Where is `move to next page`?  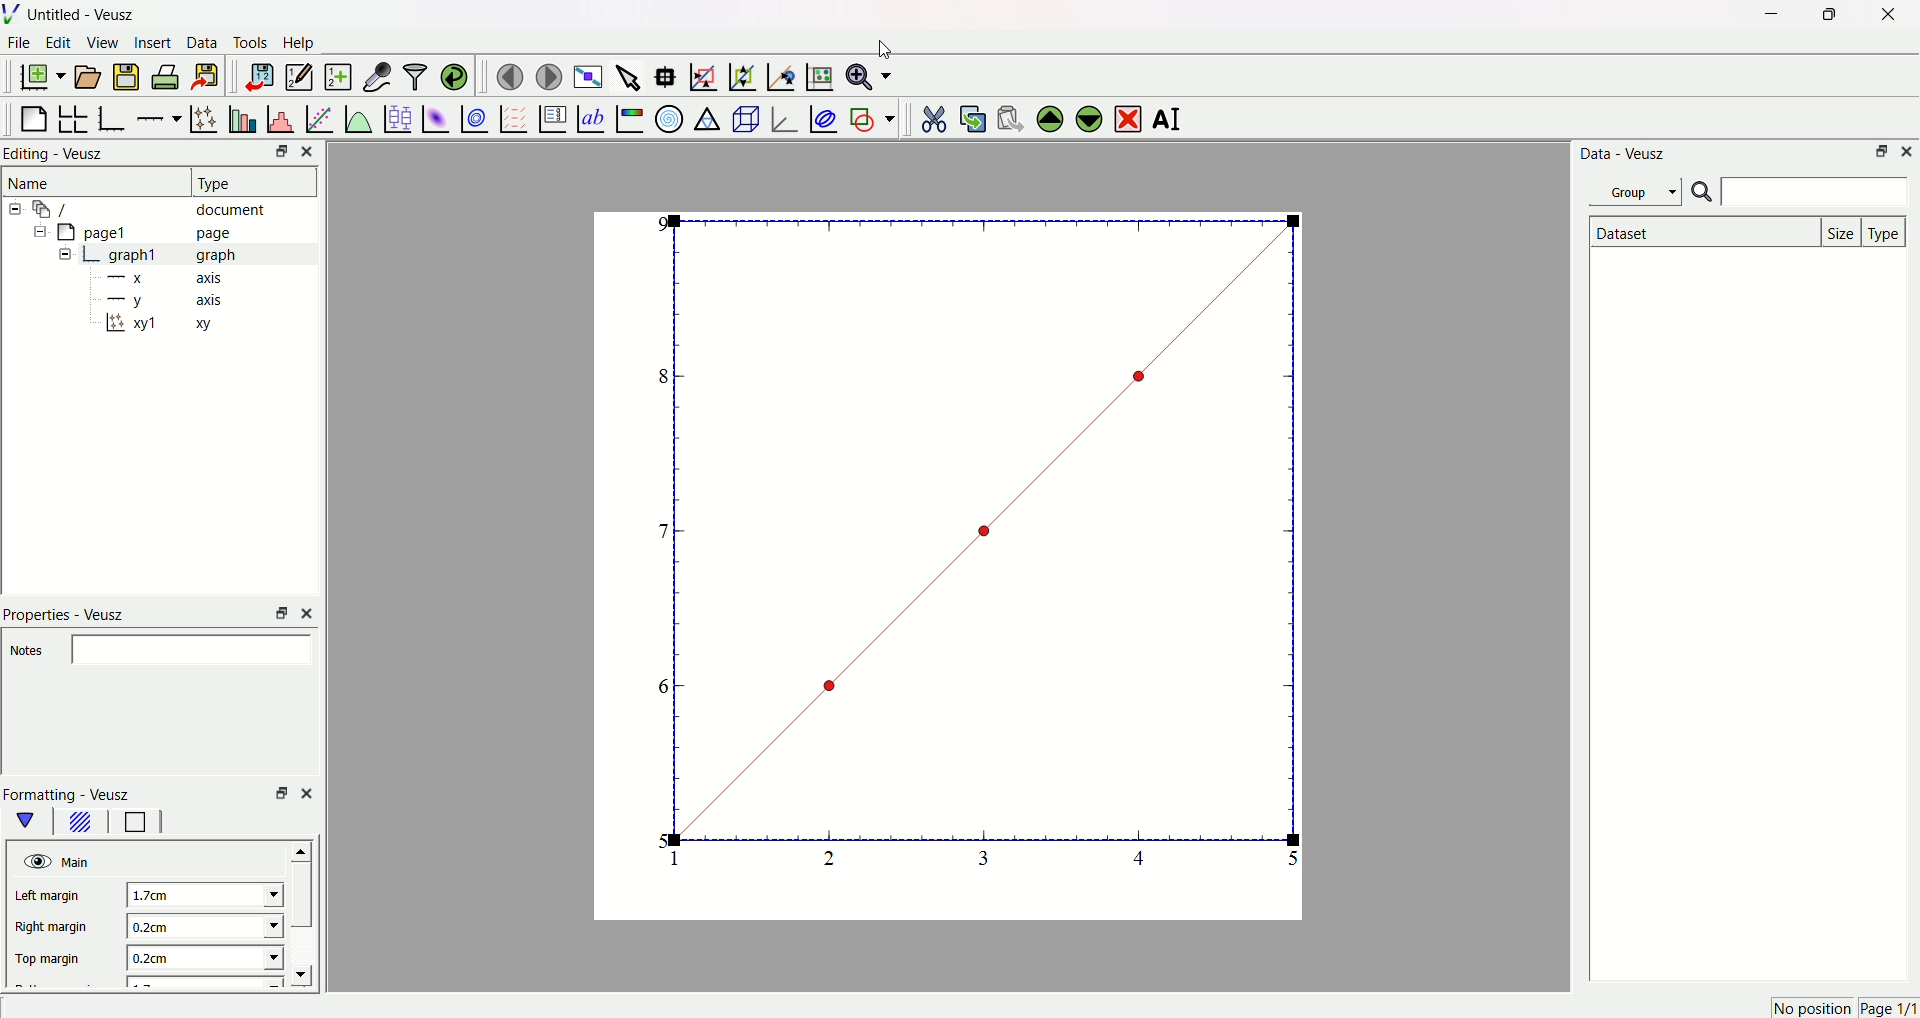
move to next page is located at coordinates (550, 74).